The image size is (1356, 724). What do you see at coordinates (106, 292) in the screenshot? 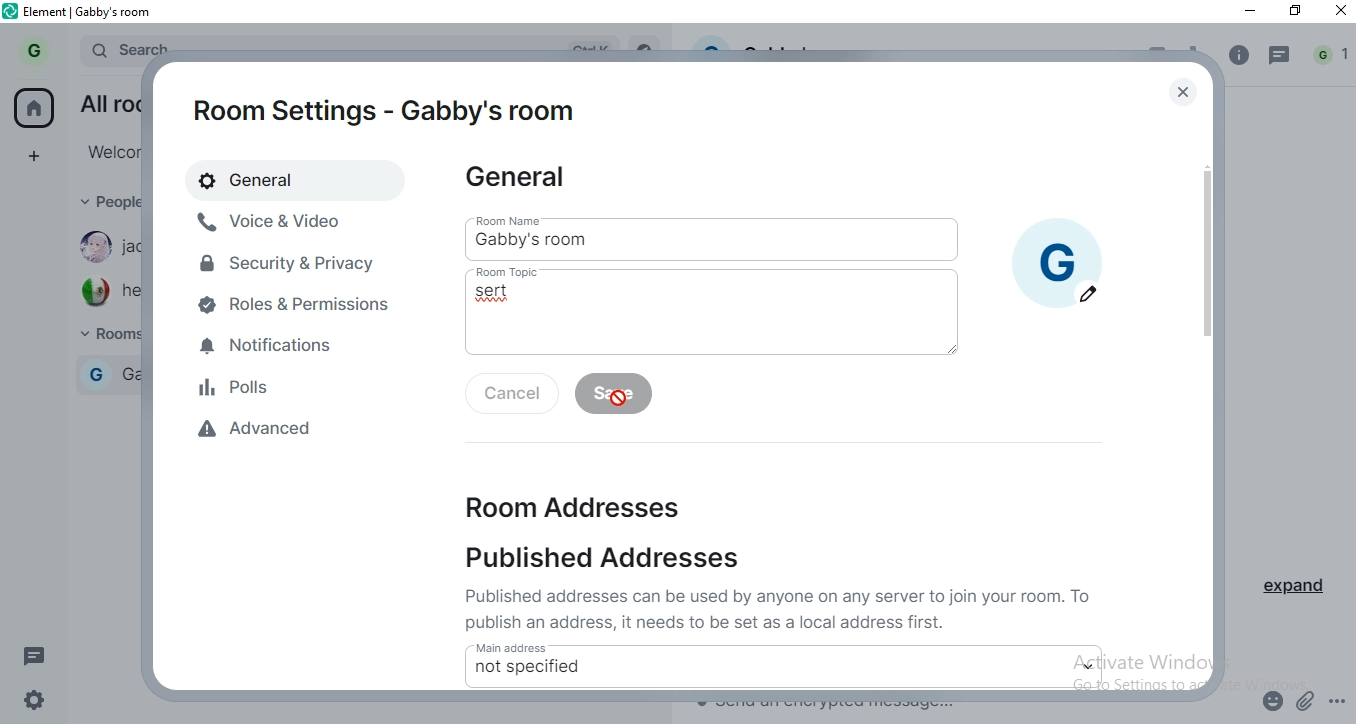
I see `hector73` at bounding box center [106, 292].